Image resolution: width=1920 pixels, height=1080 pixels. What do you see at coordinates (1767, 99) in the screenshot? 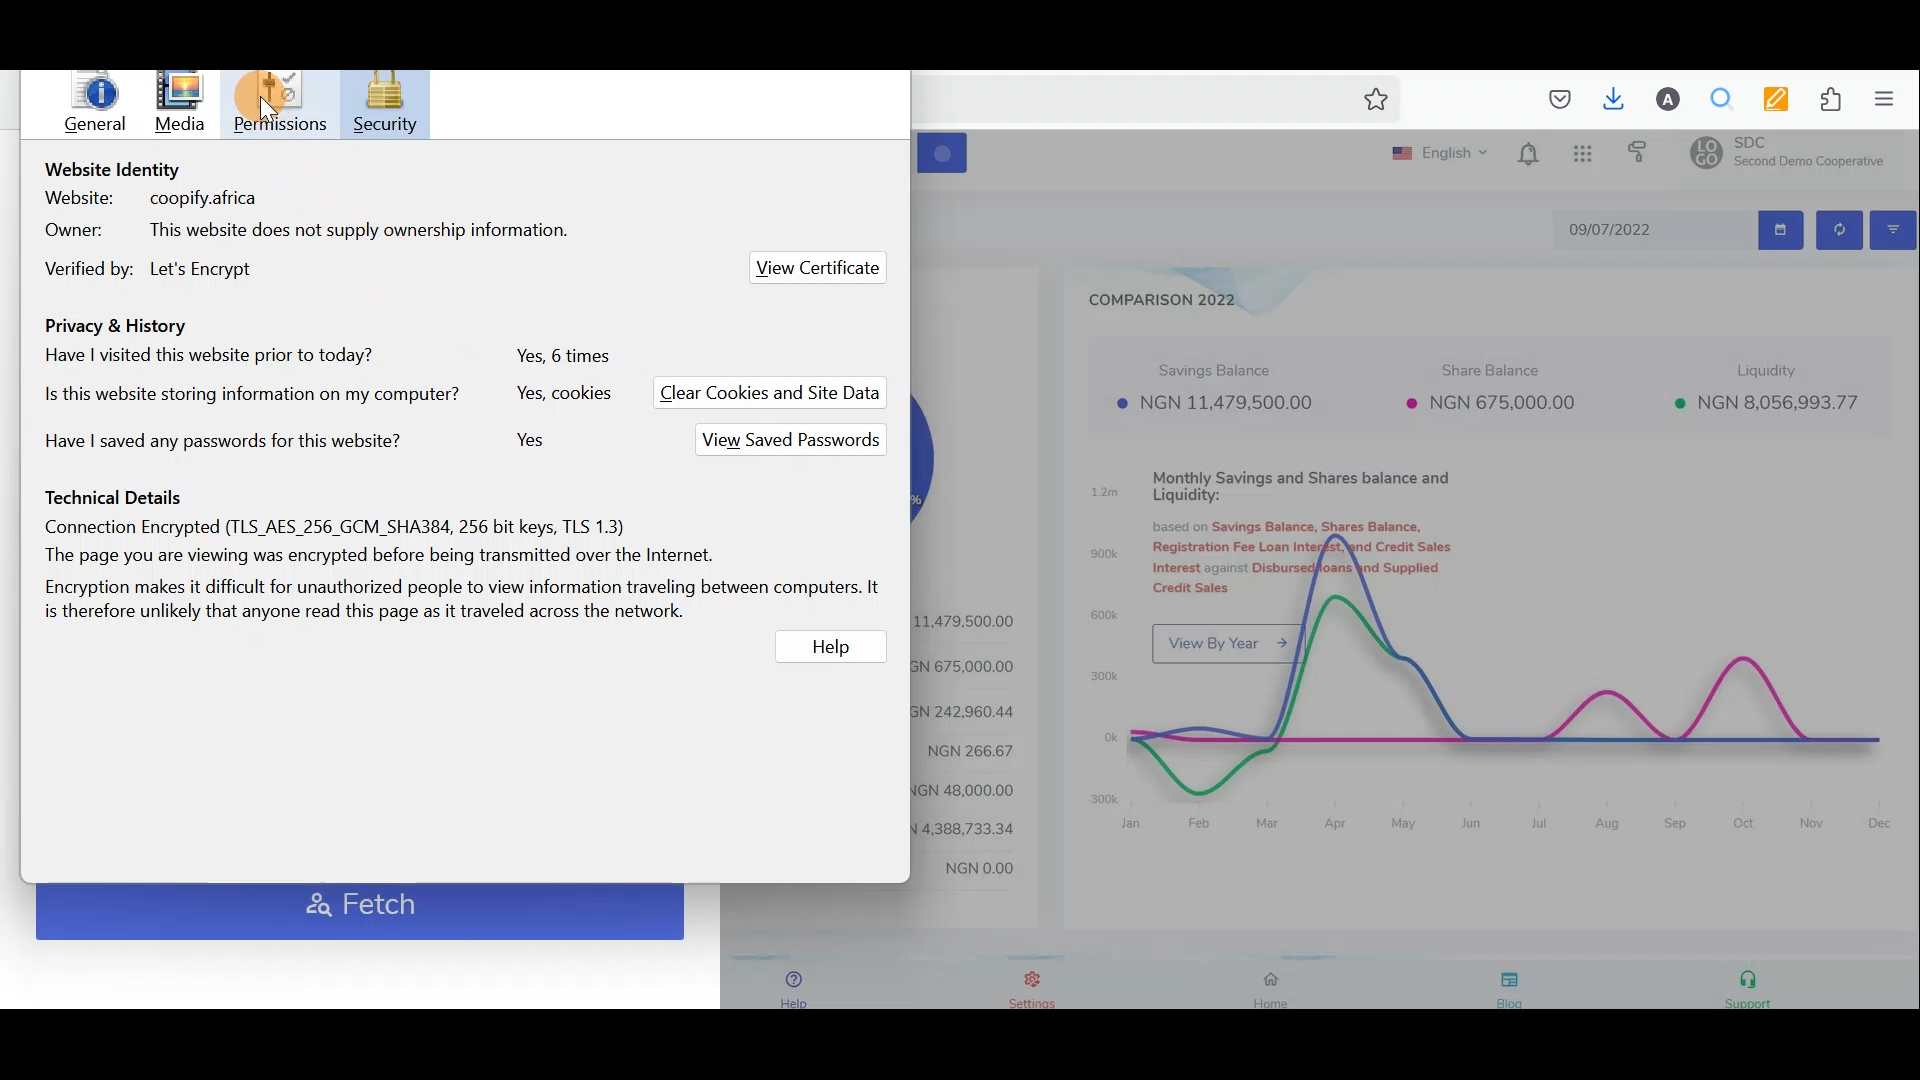
I see `Multi keywords highlighter` at bounding box center [1767, 99].